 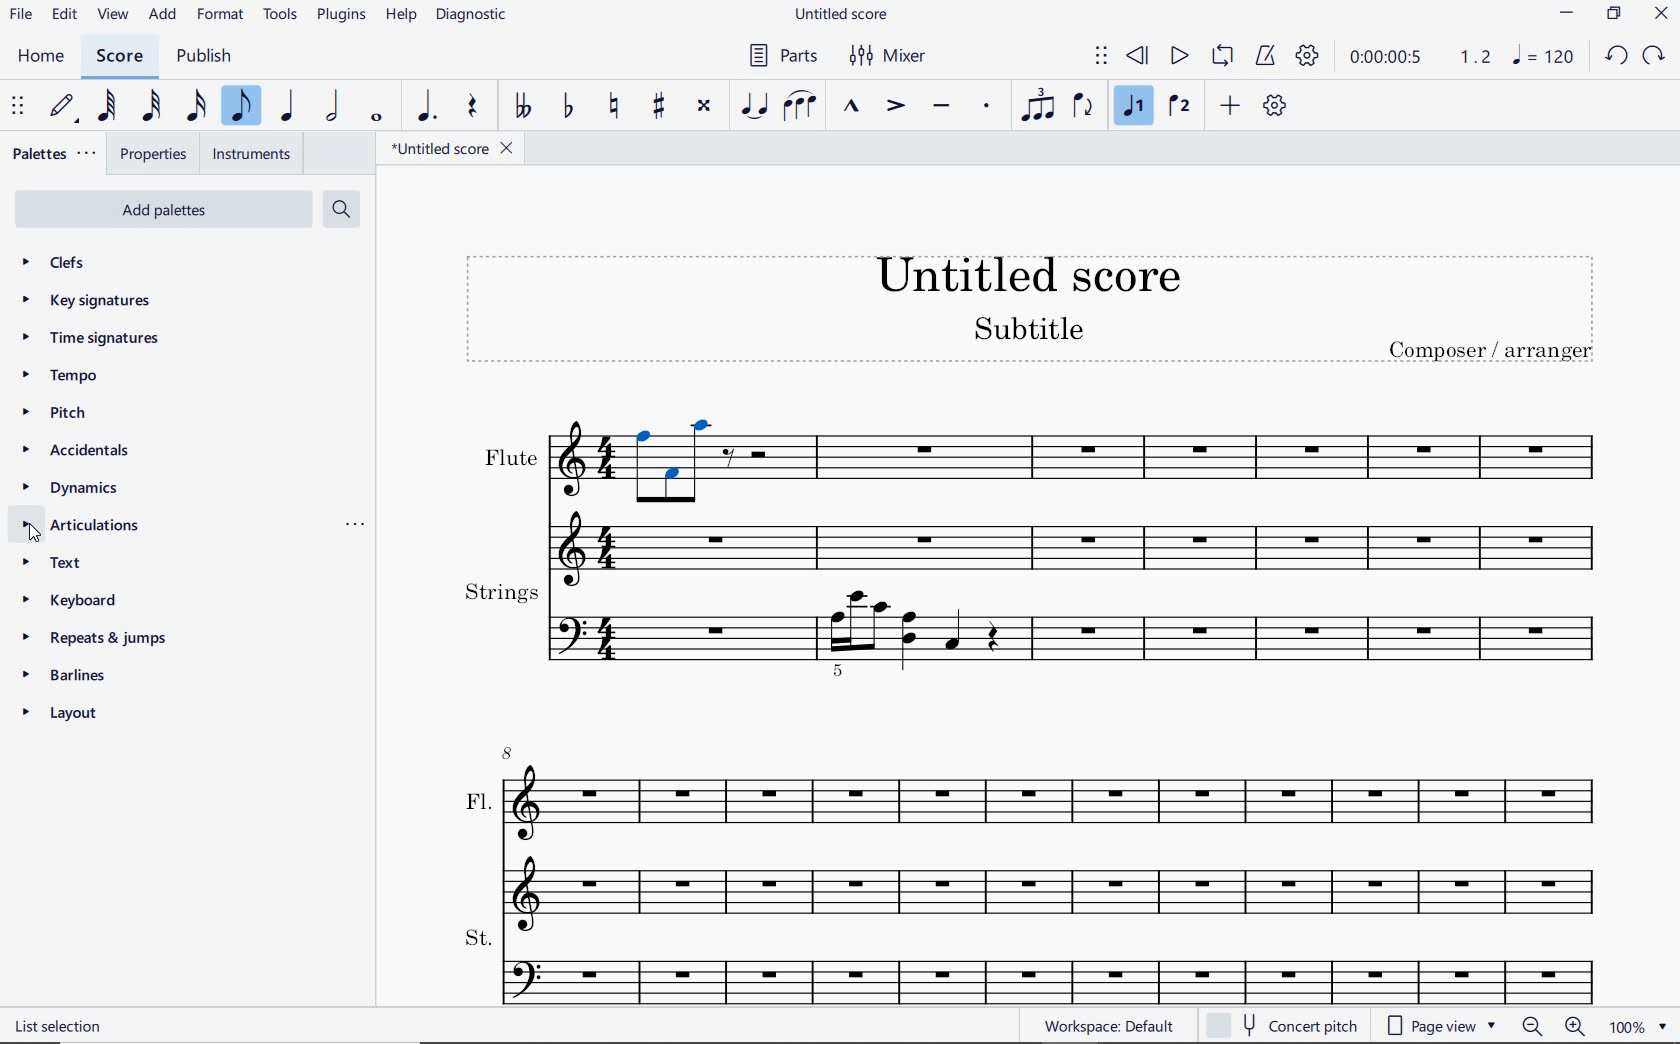 What do you see at coordinates (1231, 106) in the screenshot?
I see `ADD` at bounding box center [1231, 106].